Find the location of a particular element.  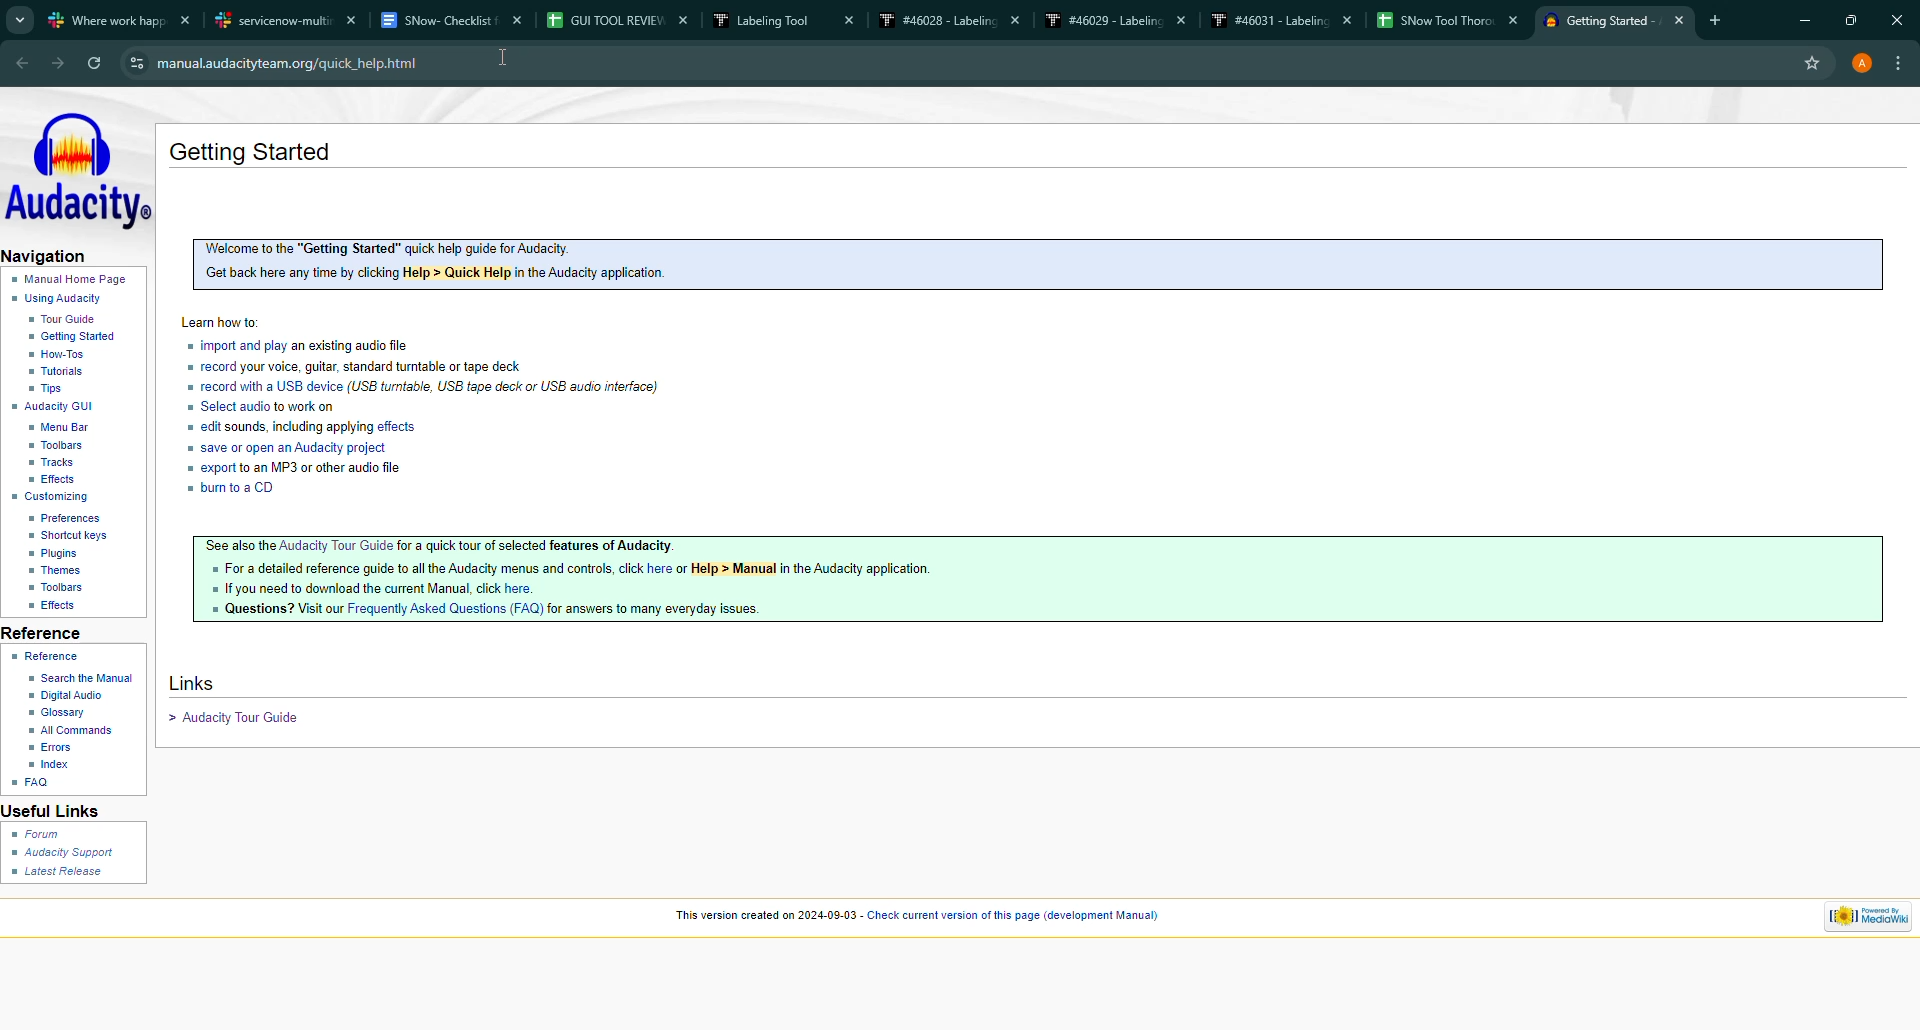

edit sounds is located at coordinates (227, 427).